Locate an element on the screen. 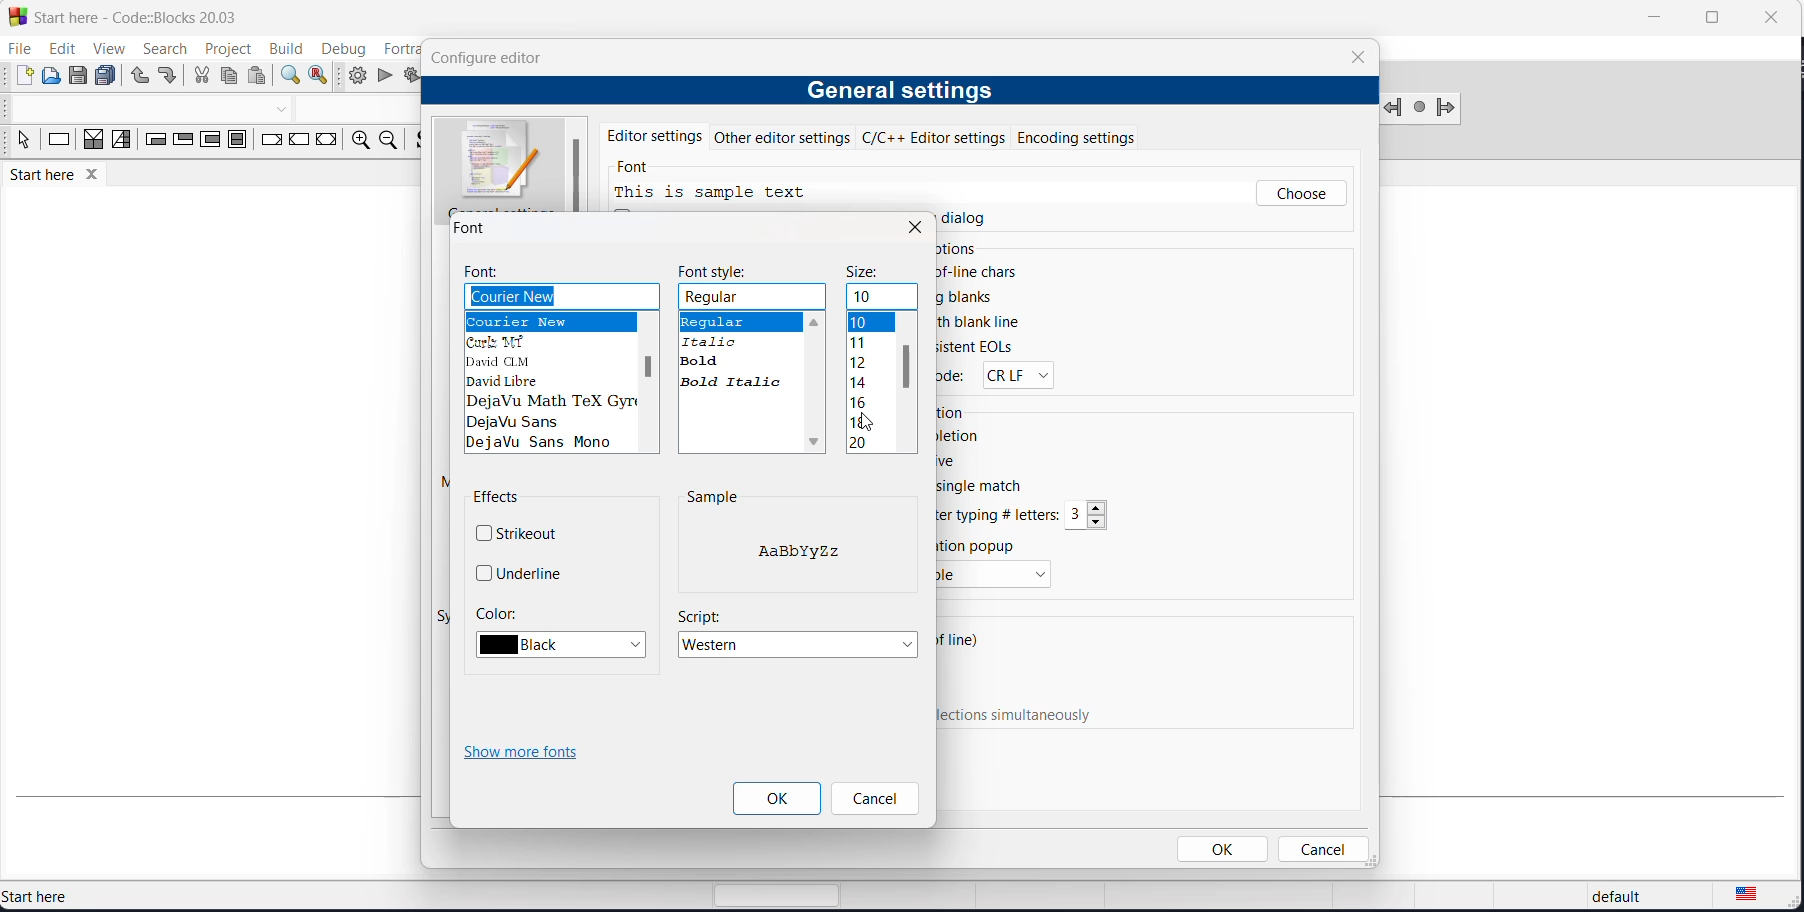 The width and height of the screenshot is (1804, 912). tab options is located at coordinates (668, 249).